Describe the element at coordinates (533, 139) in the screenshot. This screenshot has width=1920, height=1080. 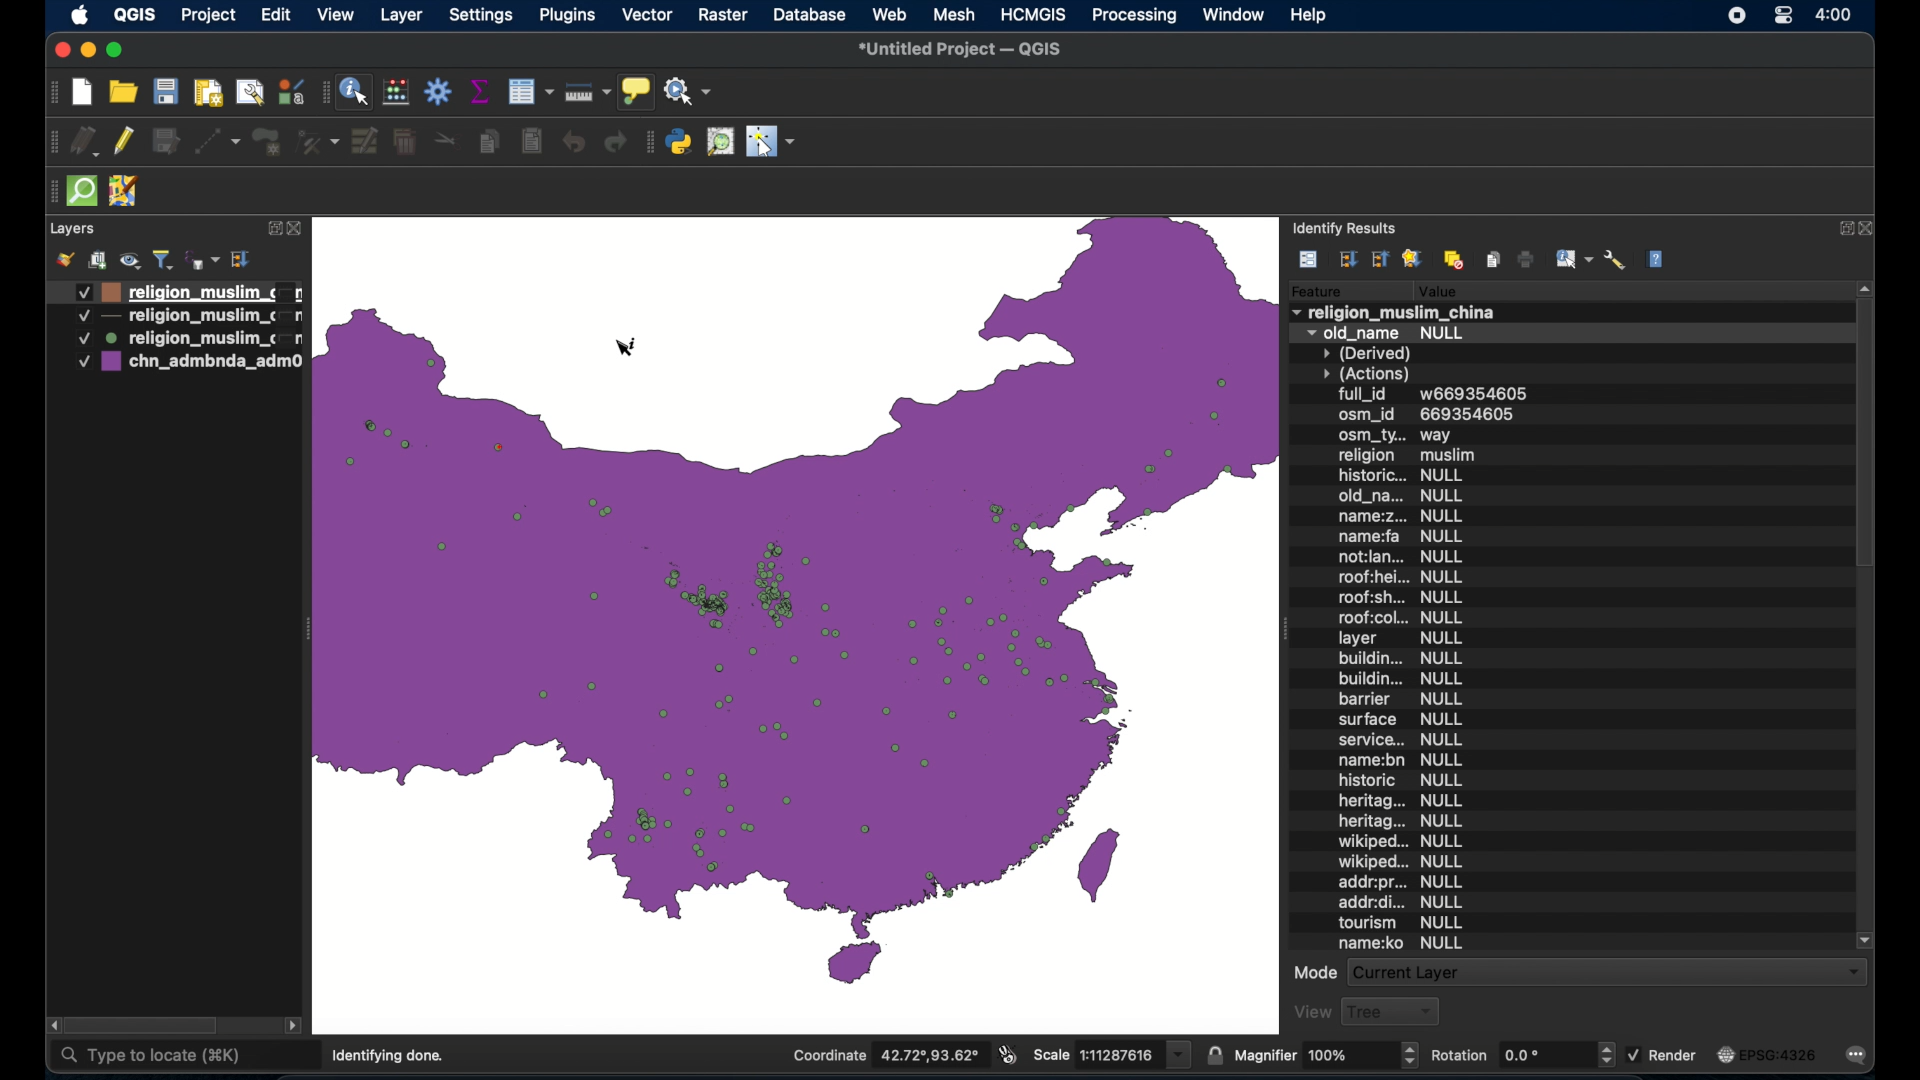
I see `paste fatures` at that location.